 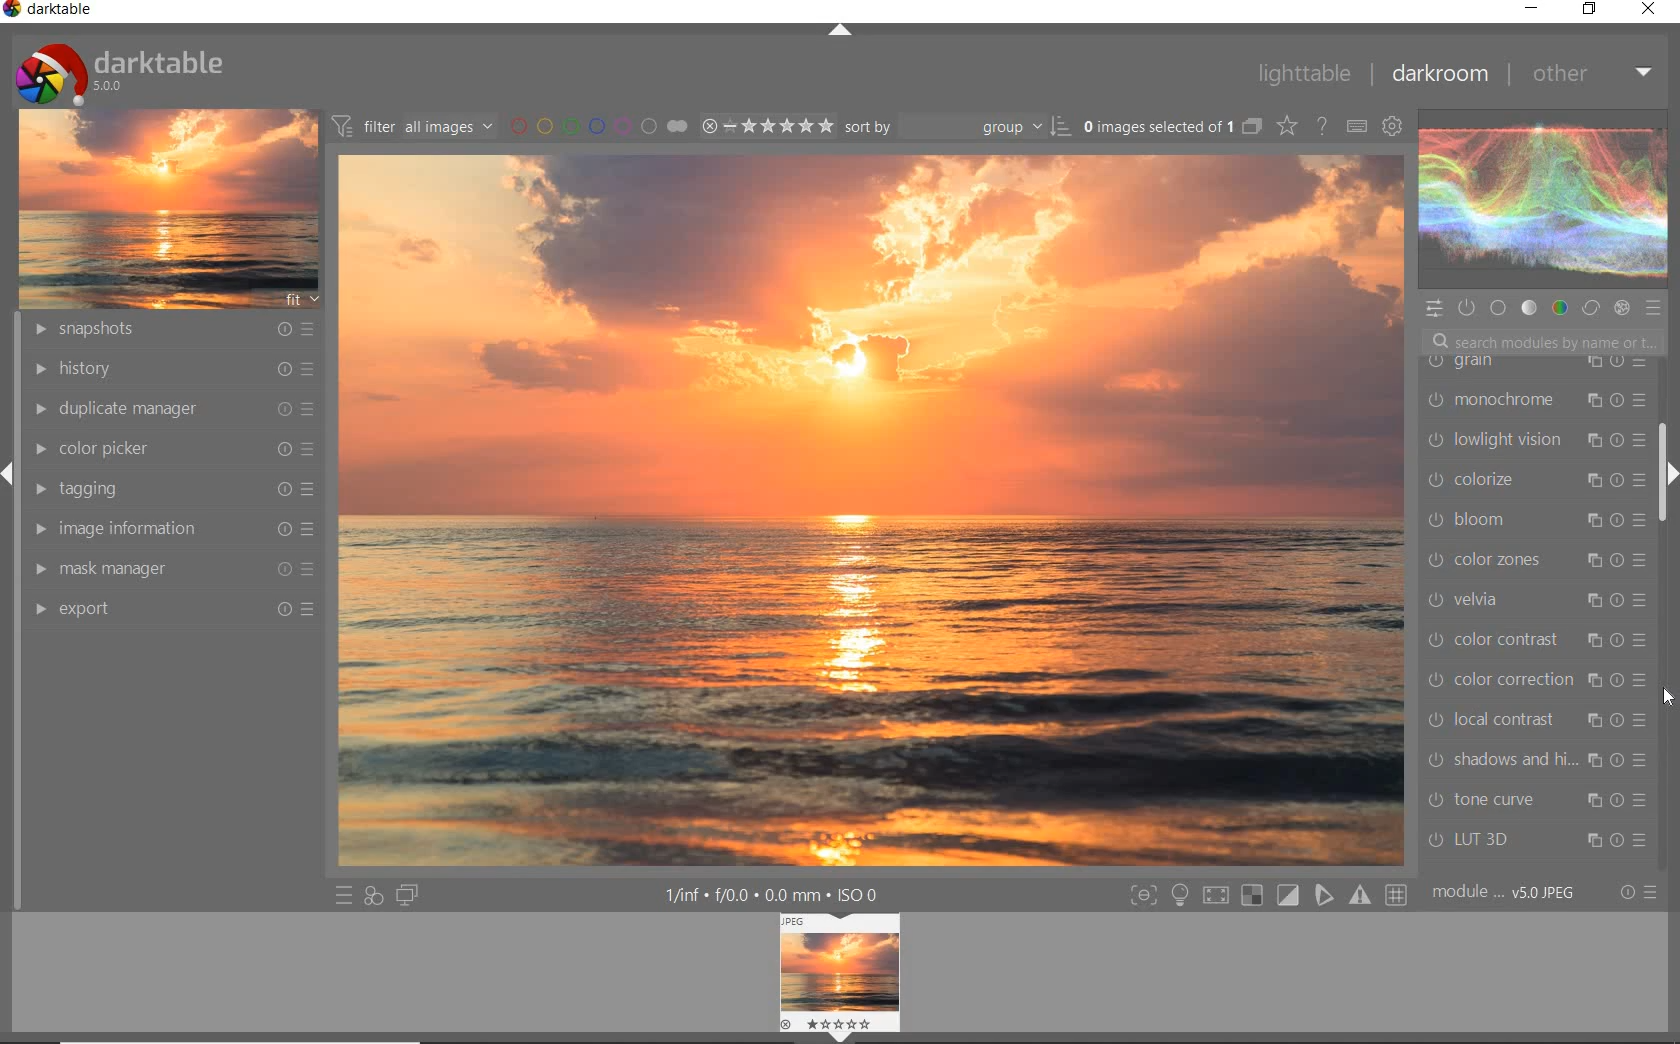 I want to click on shadows, so click(x=1536, y=762).